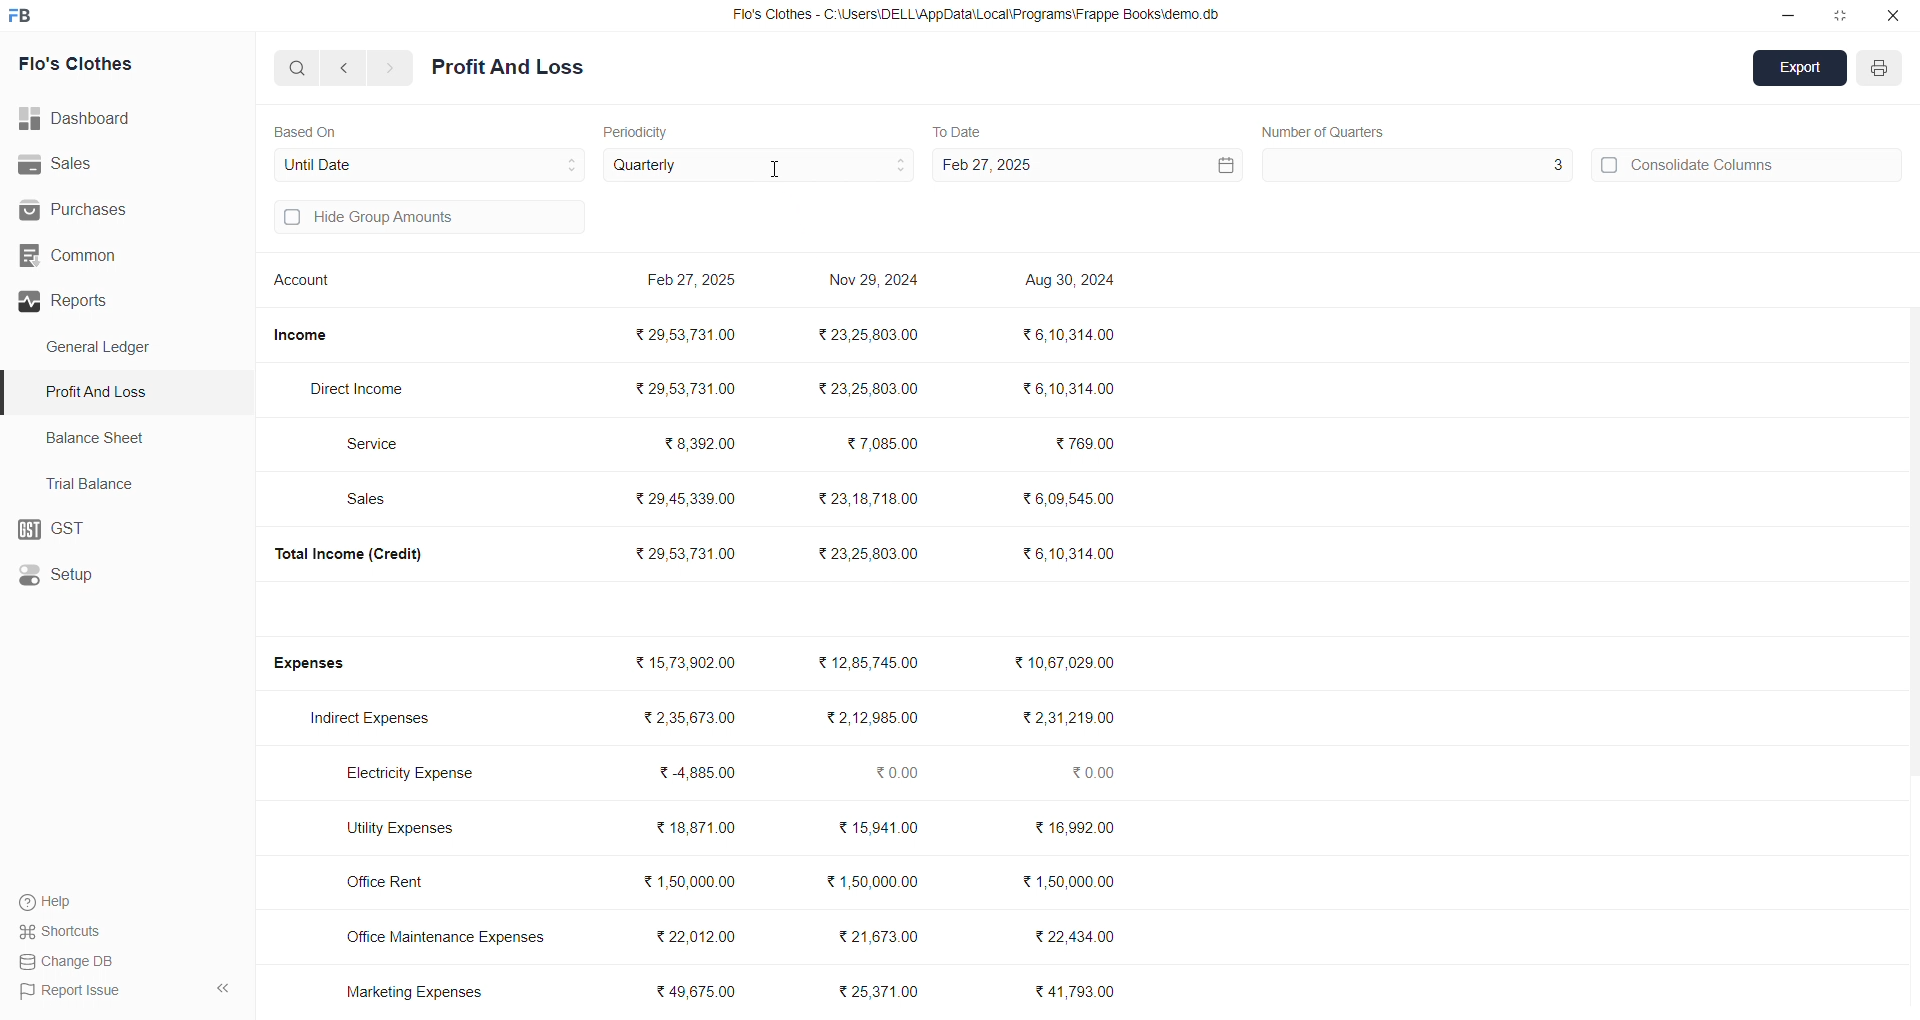 The width and height of the screenshot is (1920, 1020). Describe the element at coordinates (695, 282) in the screenshot. I see `Feb 27, 2025` at that location.